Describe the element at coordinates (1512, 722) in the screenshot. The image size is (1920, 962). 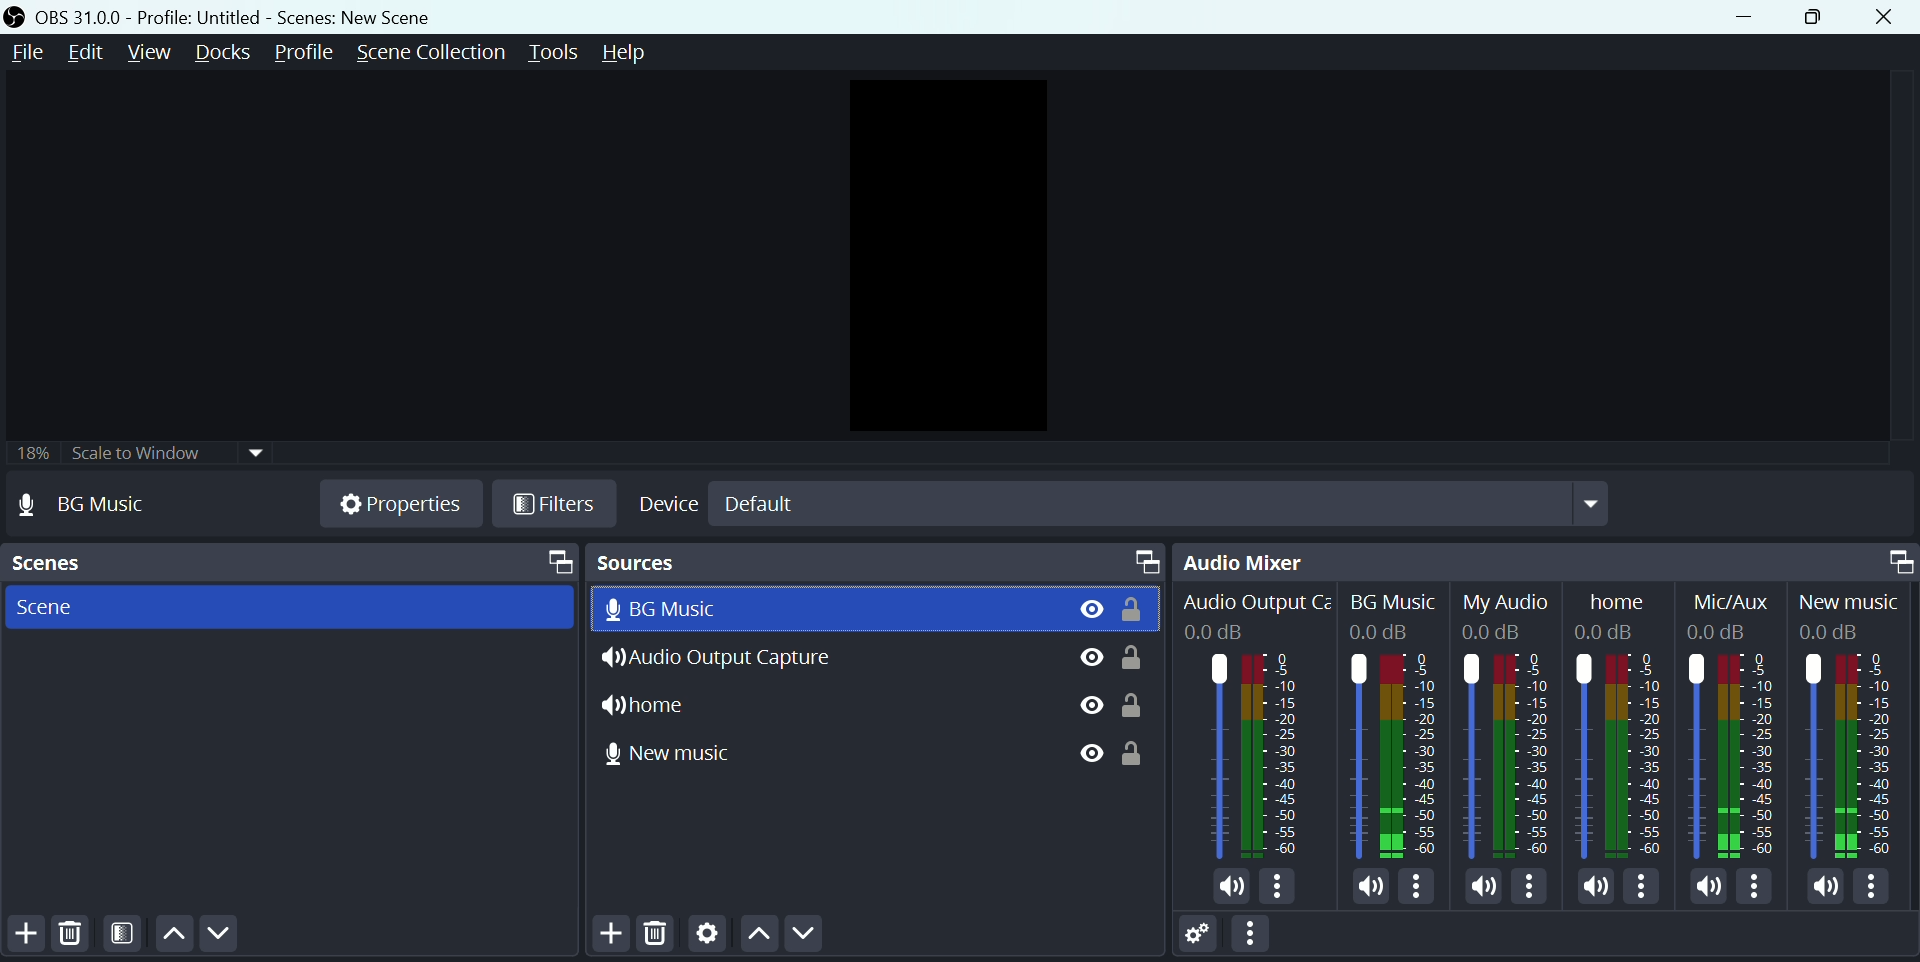
I see `My Audio` at that location.